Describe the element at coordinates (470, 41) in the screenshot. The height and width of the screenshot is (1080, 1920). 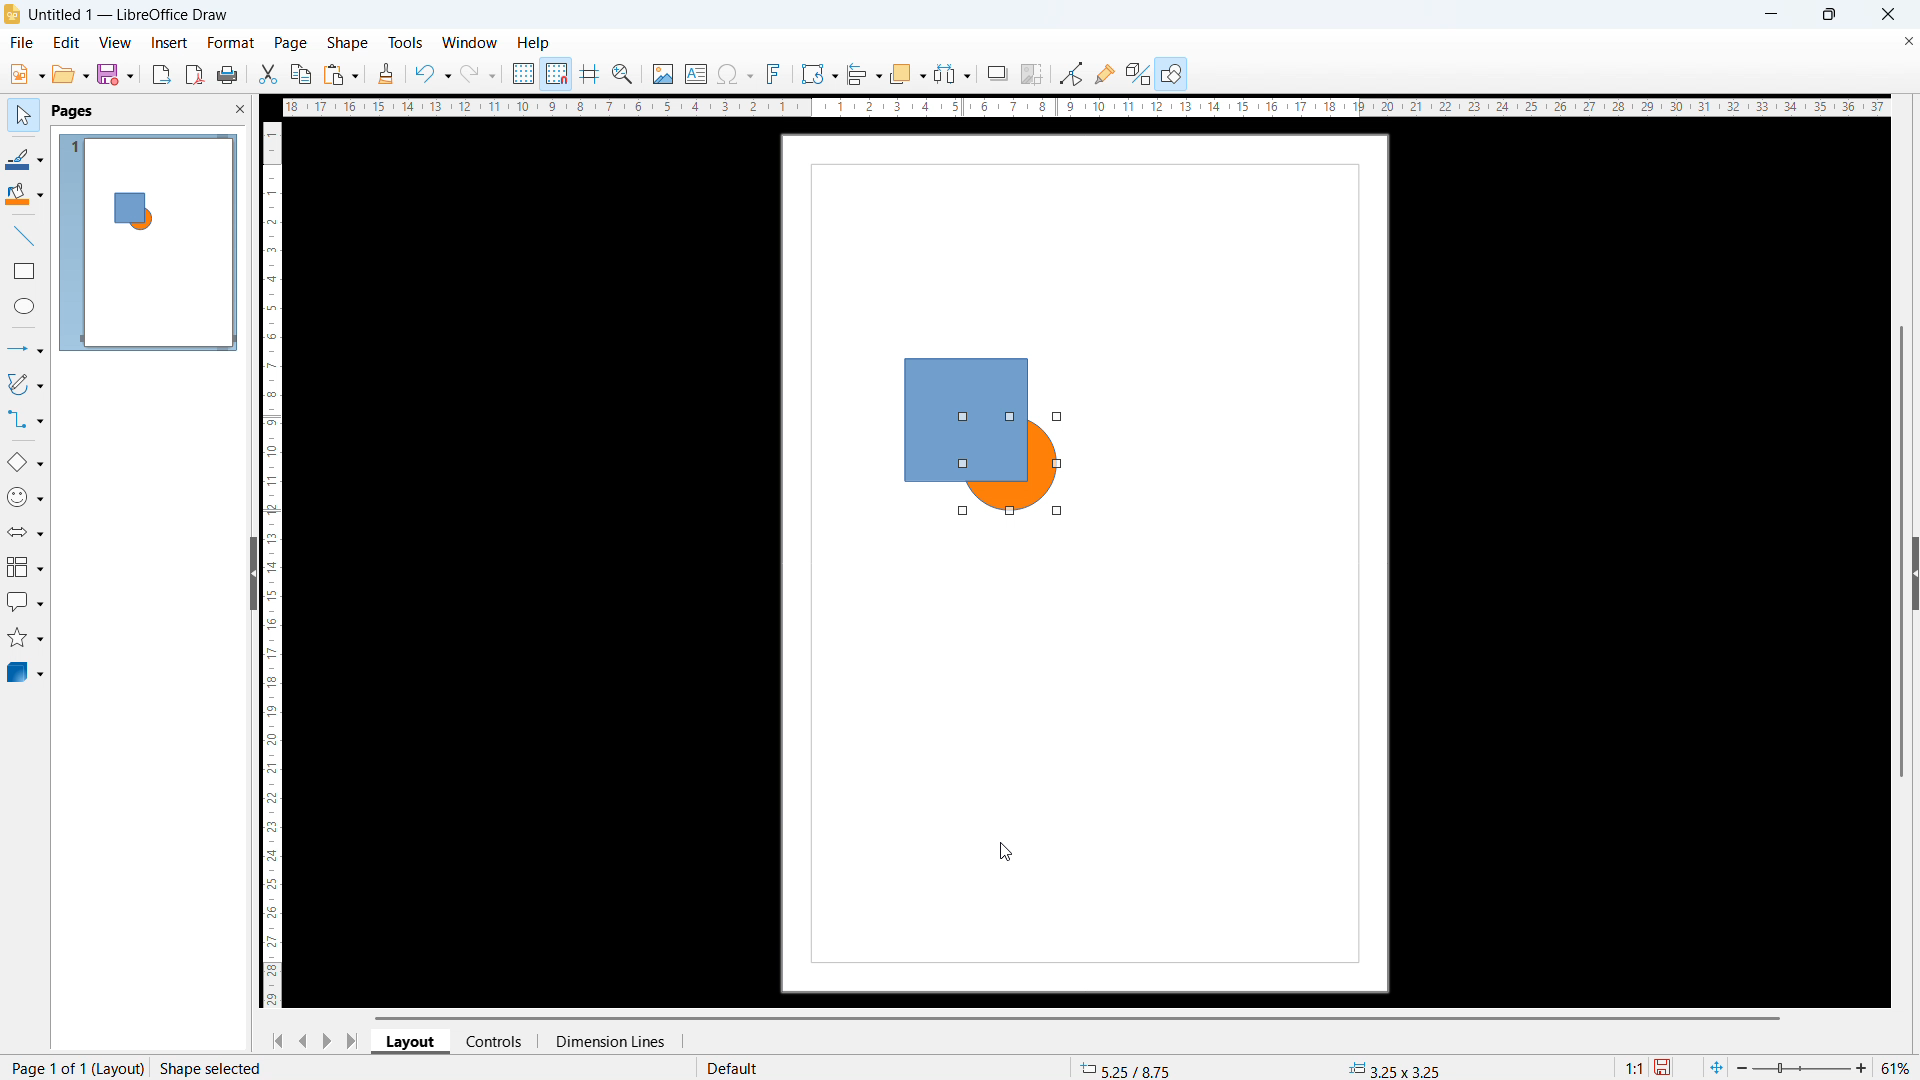
I see `window ` at that location.